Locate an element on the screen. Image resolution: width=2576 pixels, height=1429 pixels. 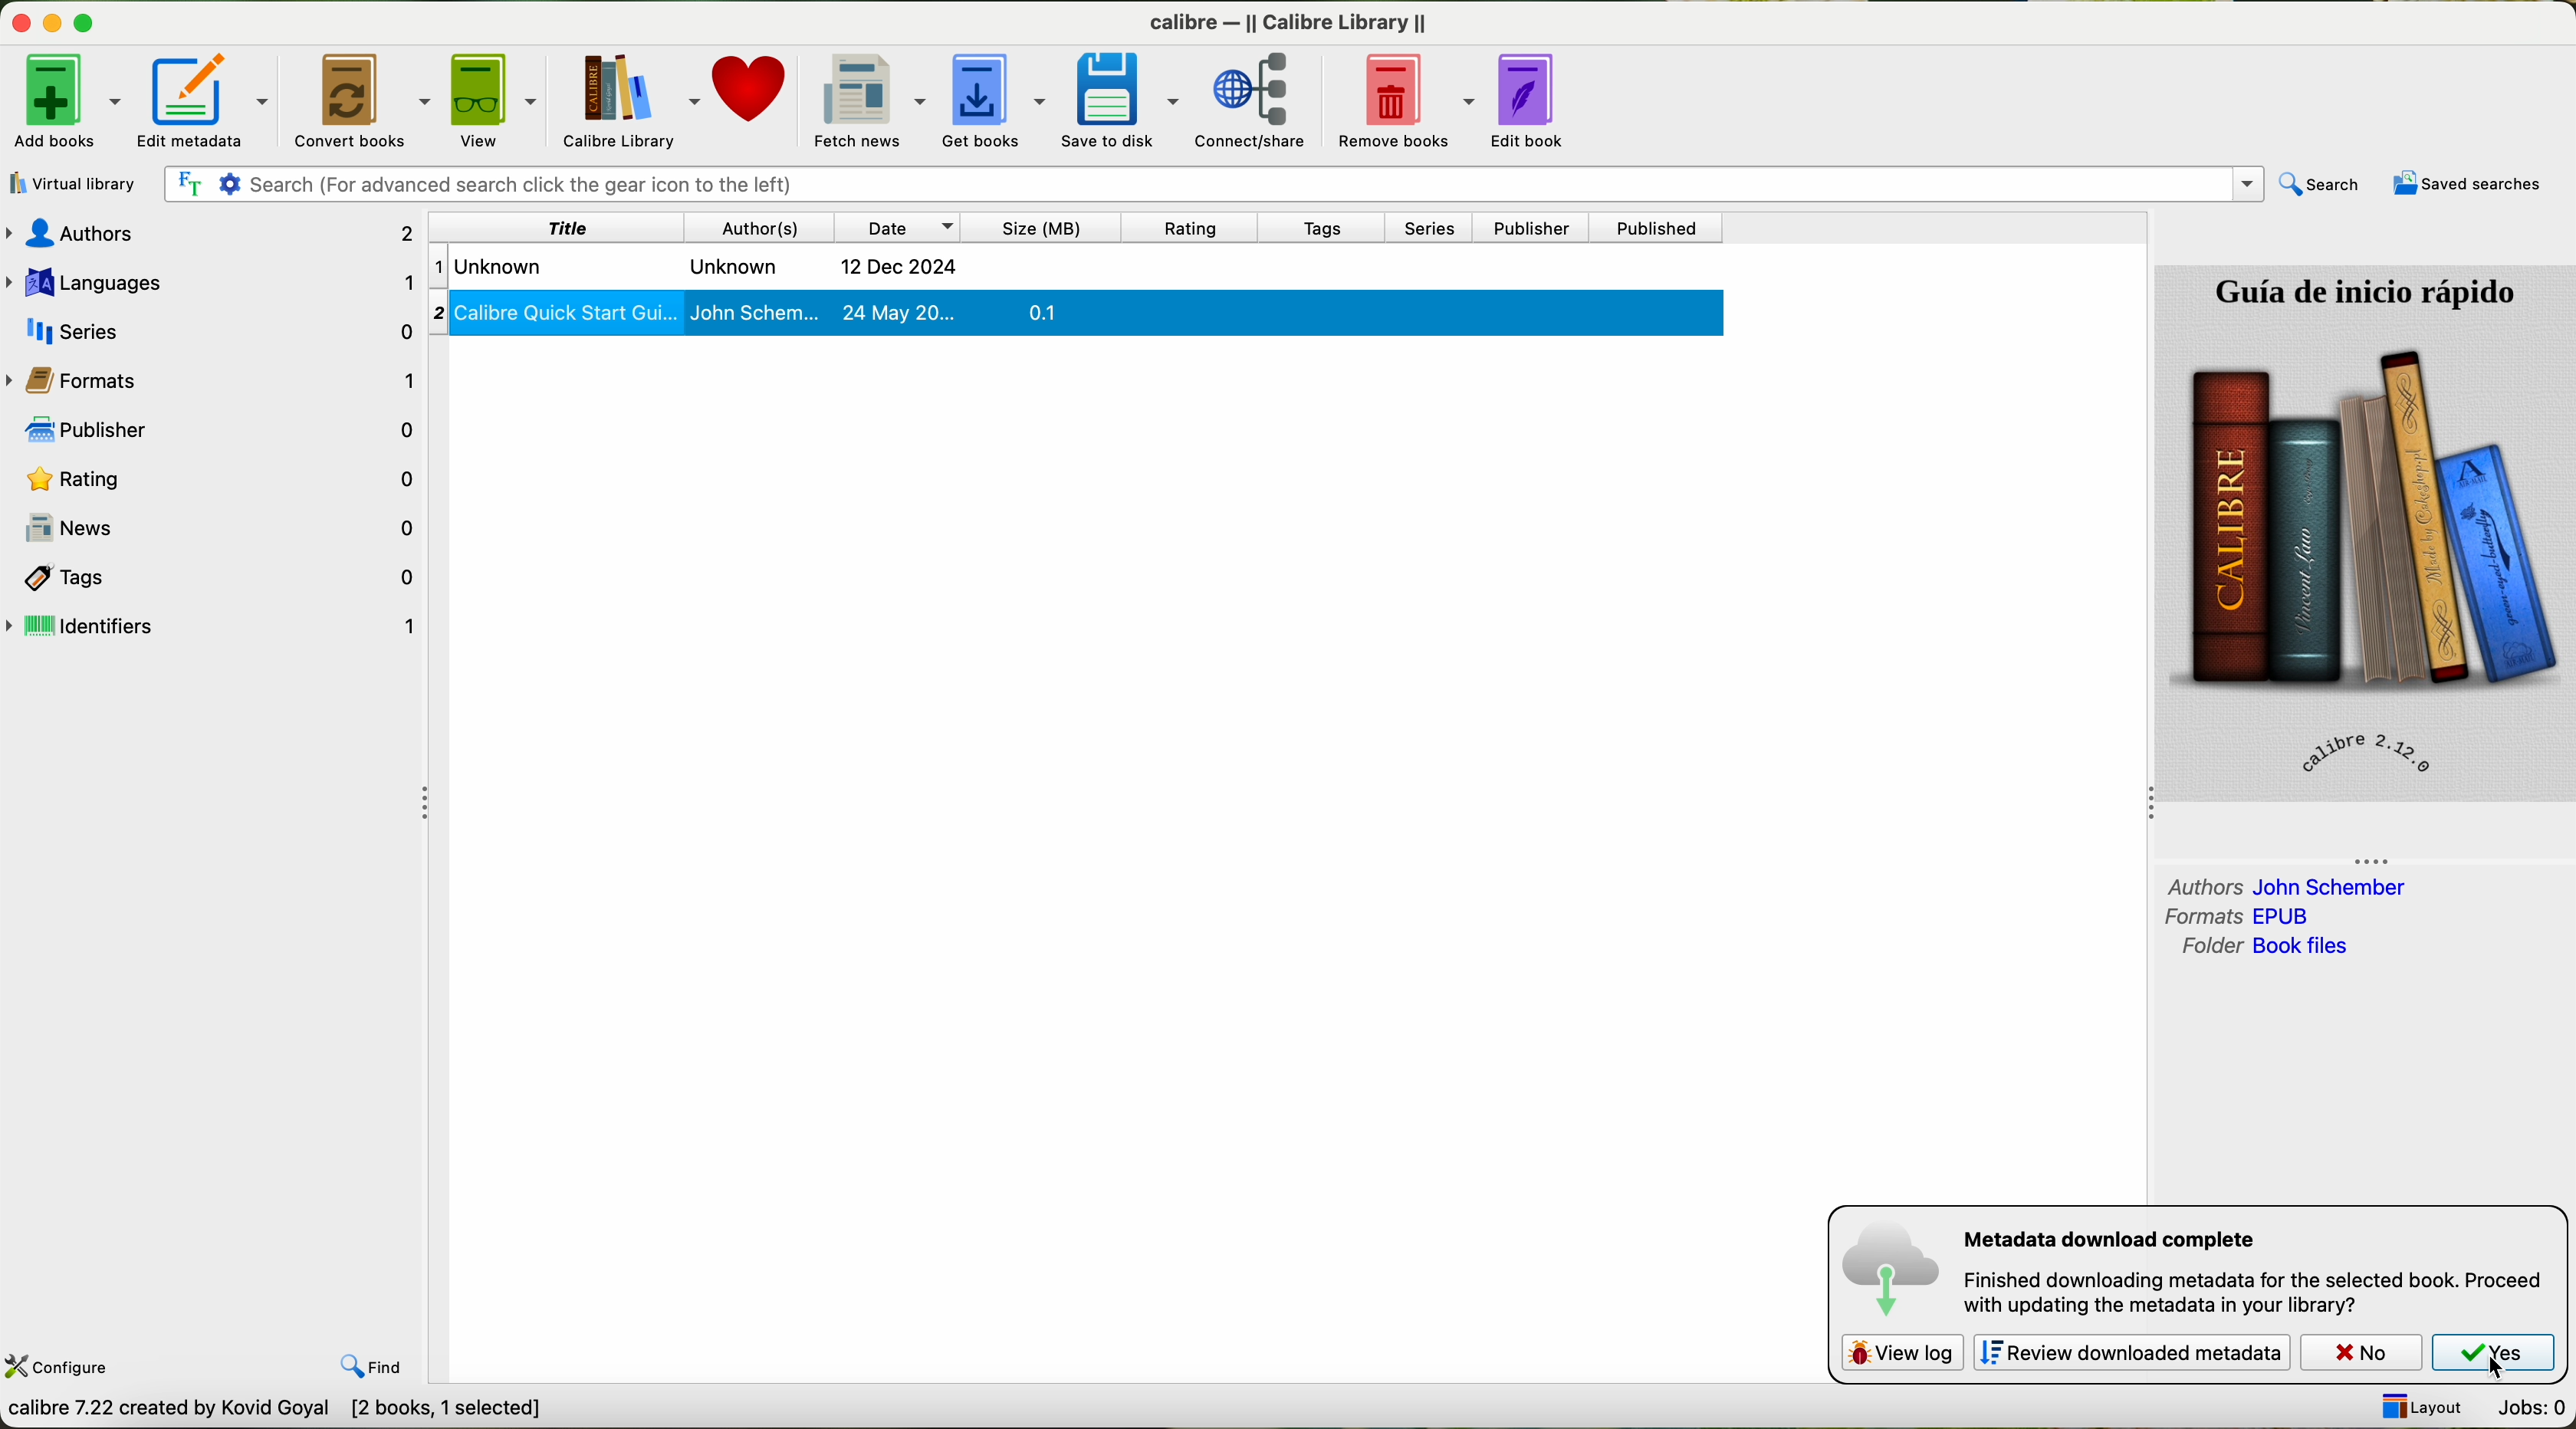
save to disk is located at coordinates (1124, 99).